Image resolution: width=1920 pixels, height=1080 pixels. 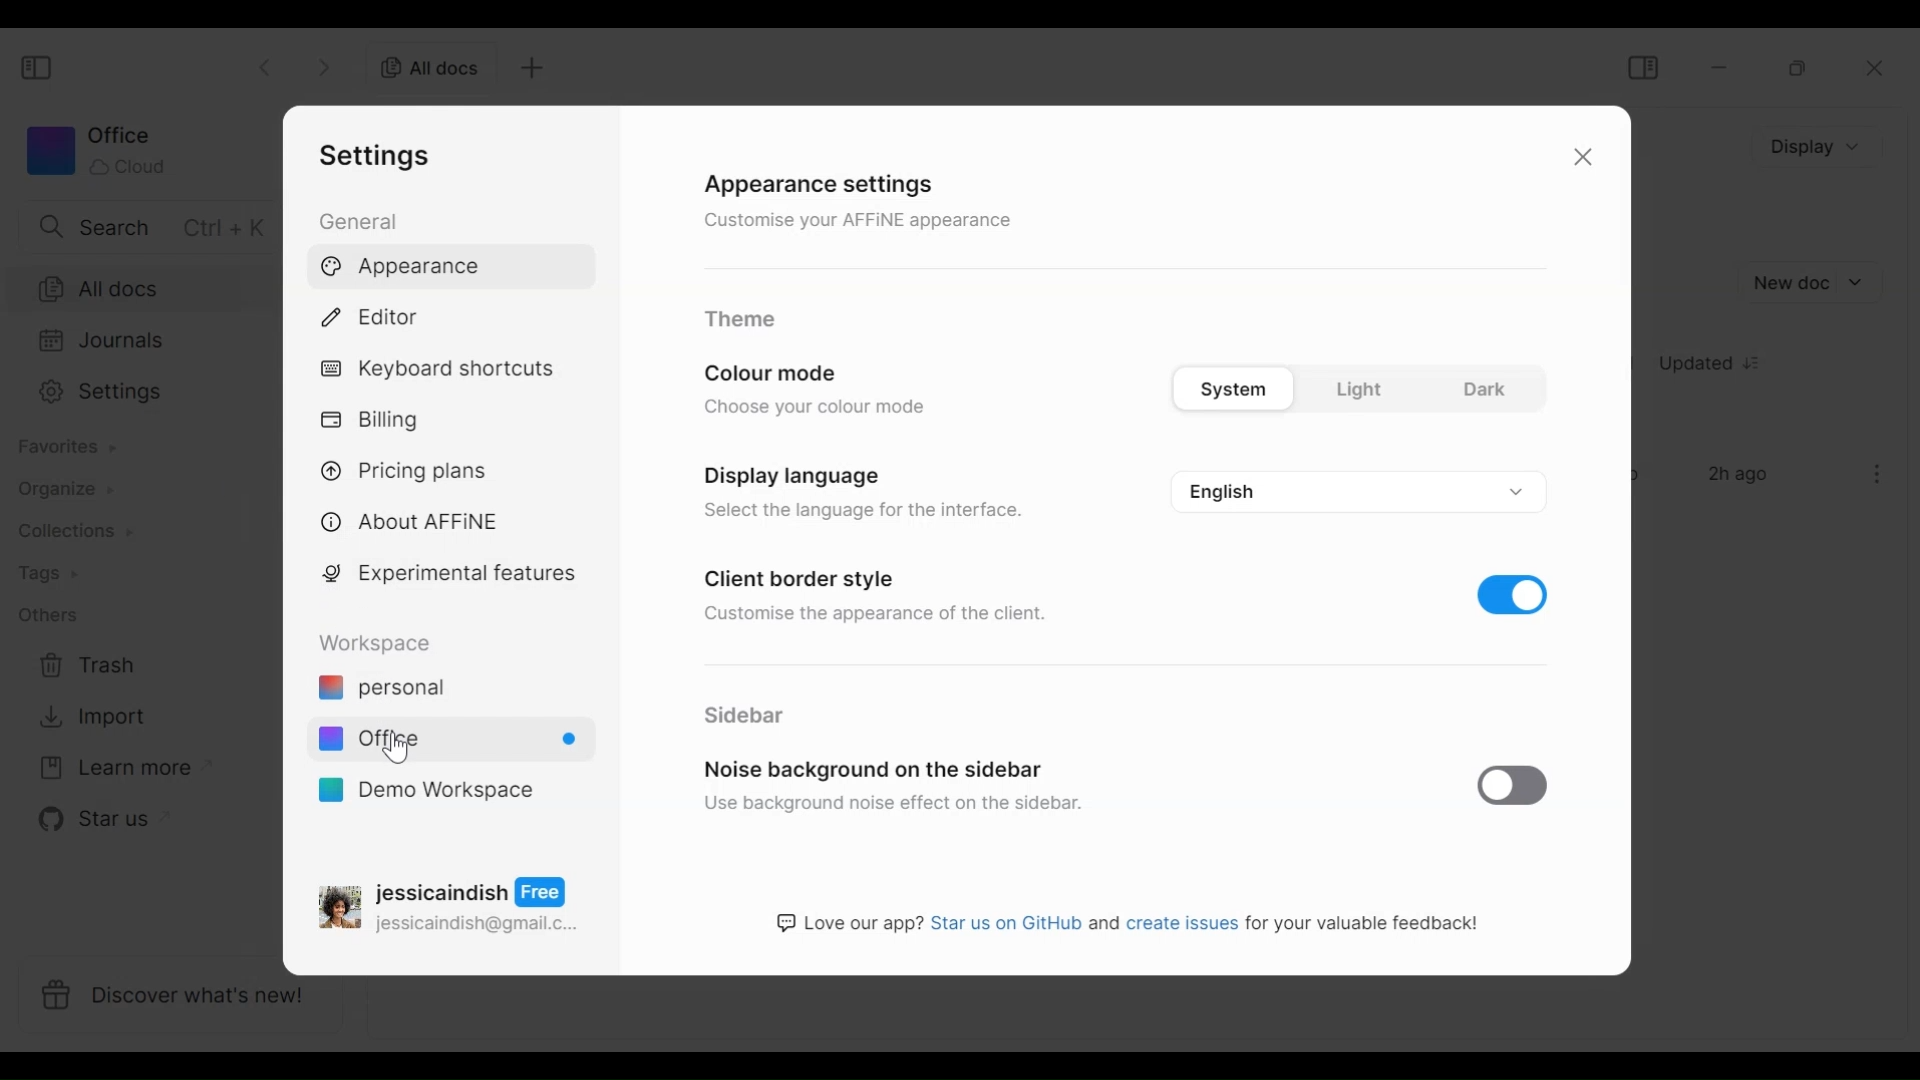 What do you see at coordinates (1579, 160) in the screenshot?
I see `Close` at bounding box center [1579, 160].